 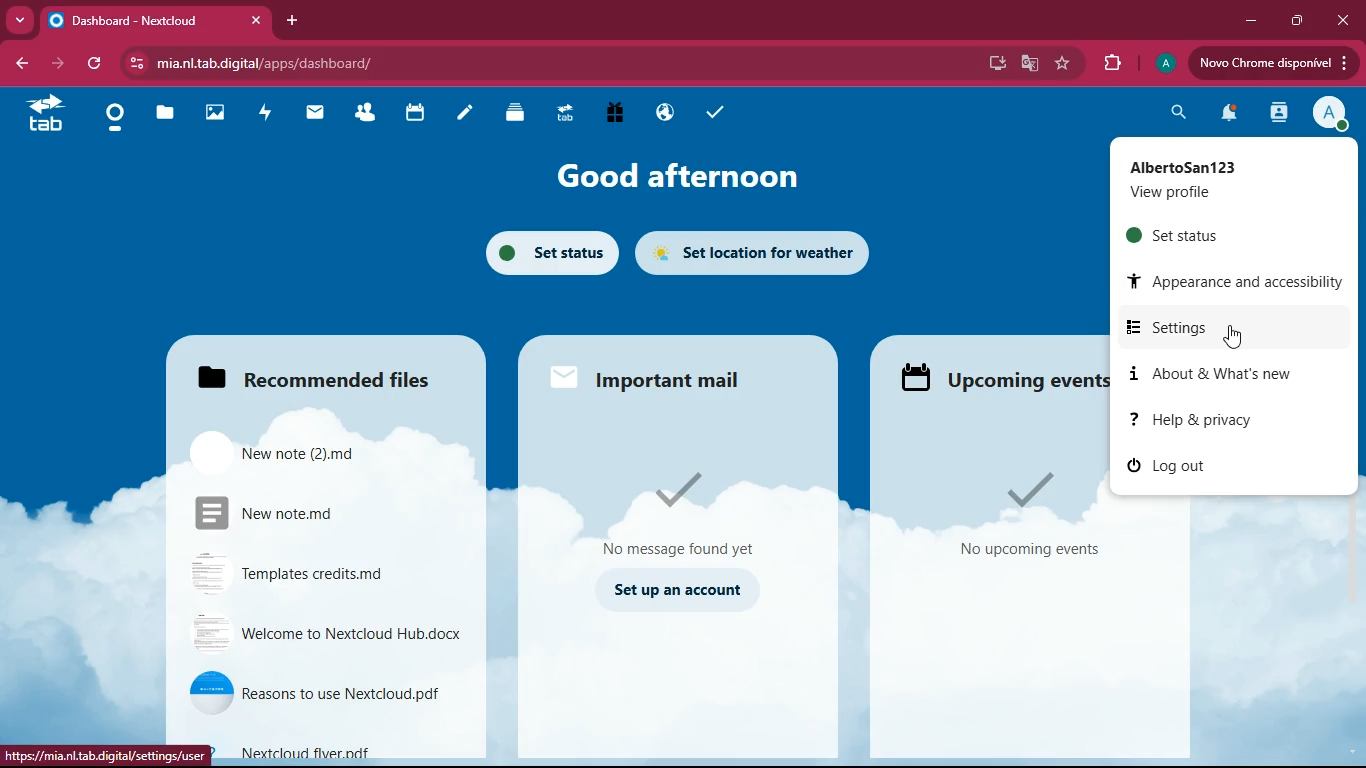 I want to click on profile, so click(x=1213, y=178).